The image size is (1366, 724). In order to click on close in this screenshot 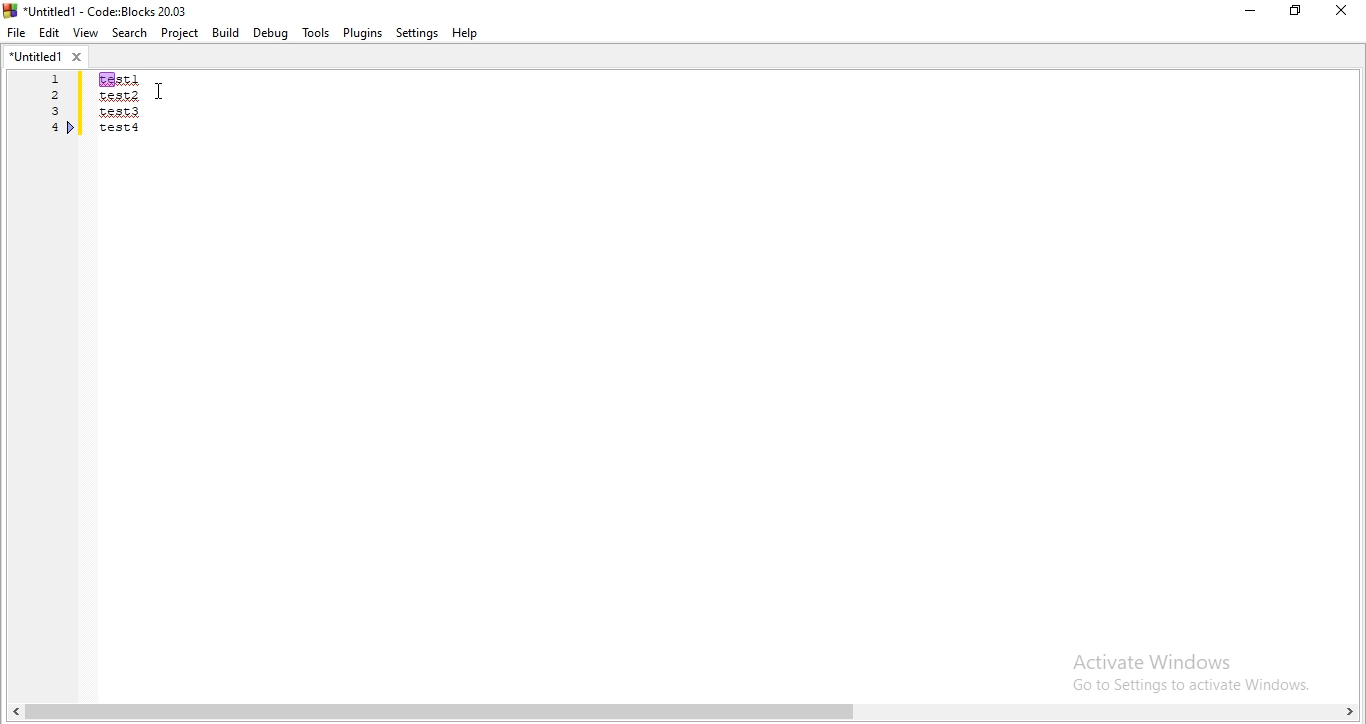, I will do `click(1346, 11)`.